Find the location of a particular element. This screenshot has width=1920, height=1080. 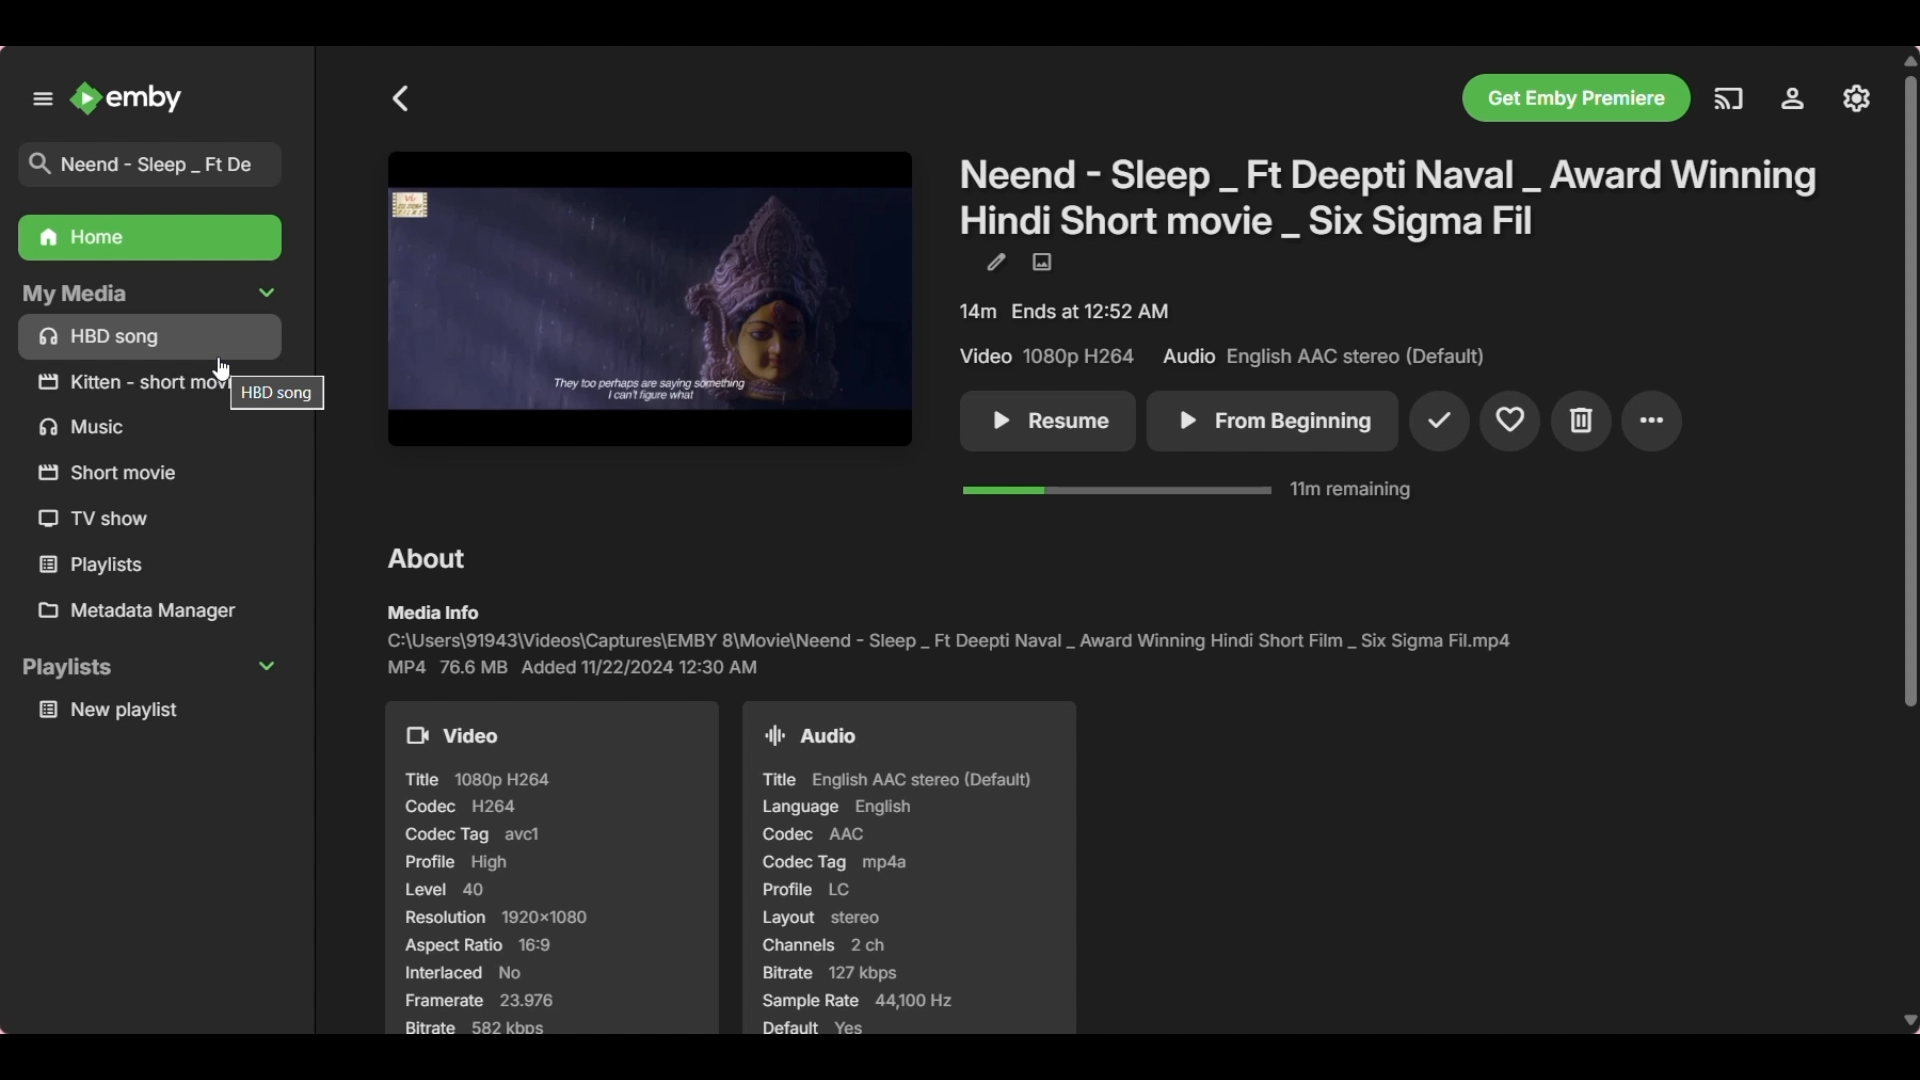

Title of selected search result is located at coordinates (1393, 197).